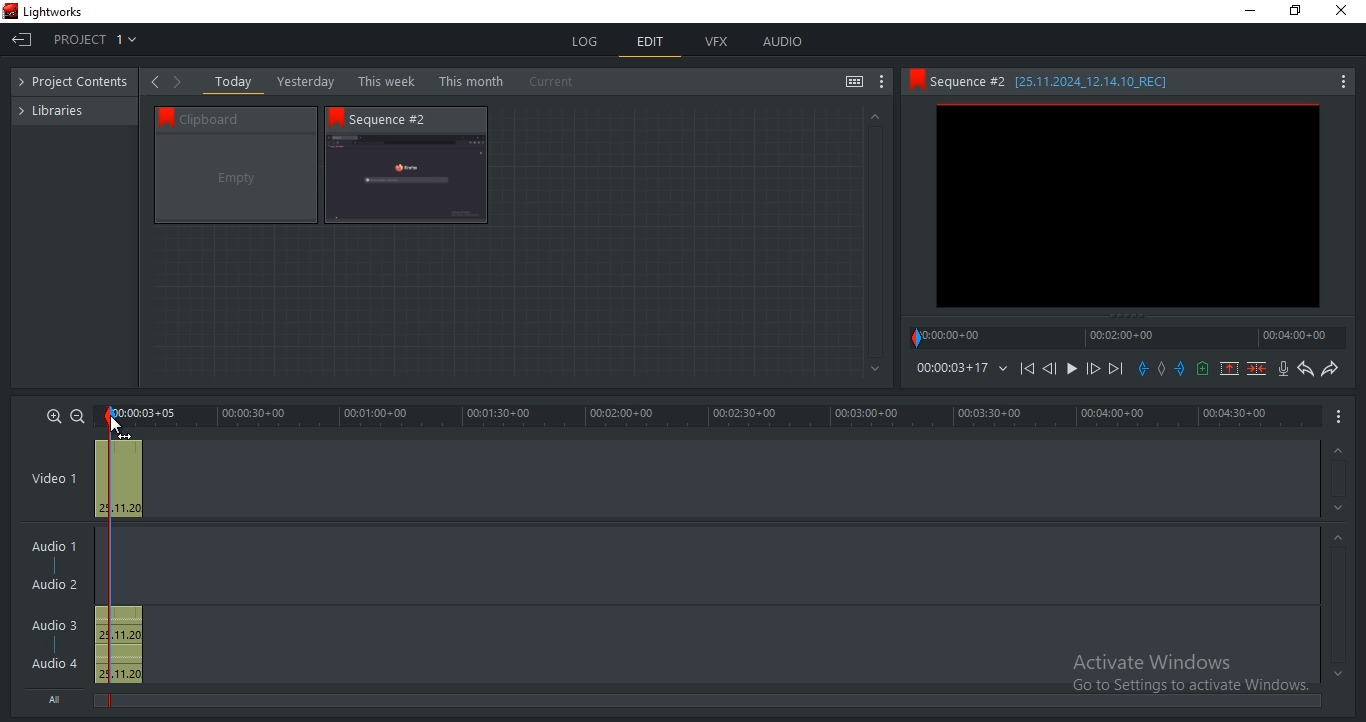 Image resolution: width=1366 pixels, height=722 pixels. I want to click on libraries, so click(61, 109).